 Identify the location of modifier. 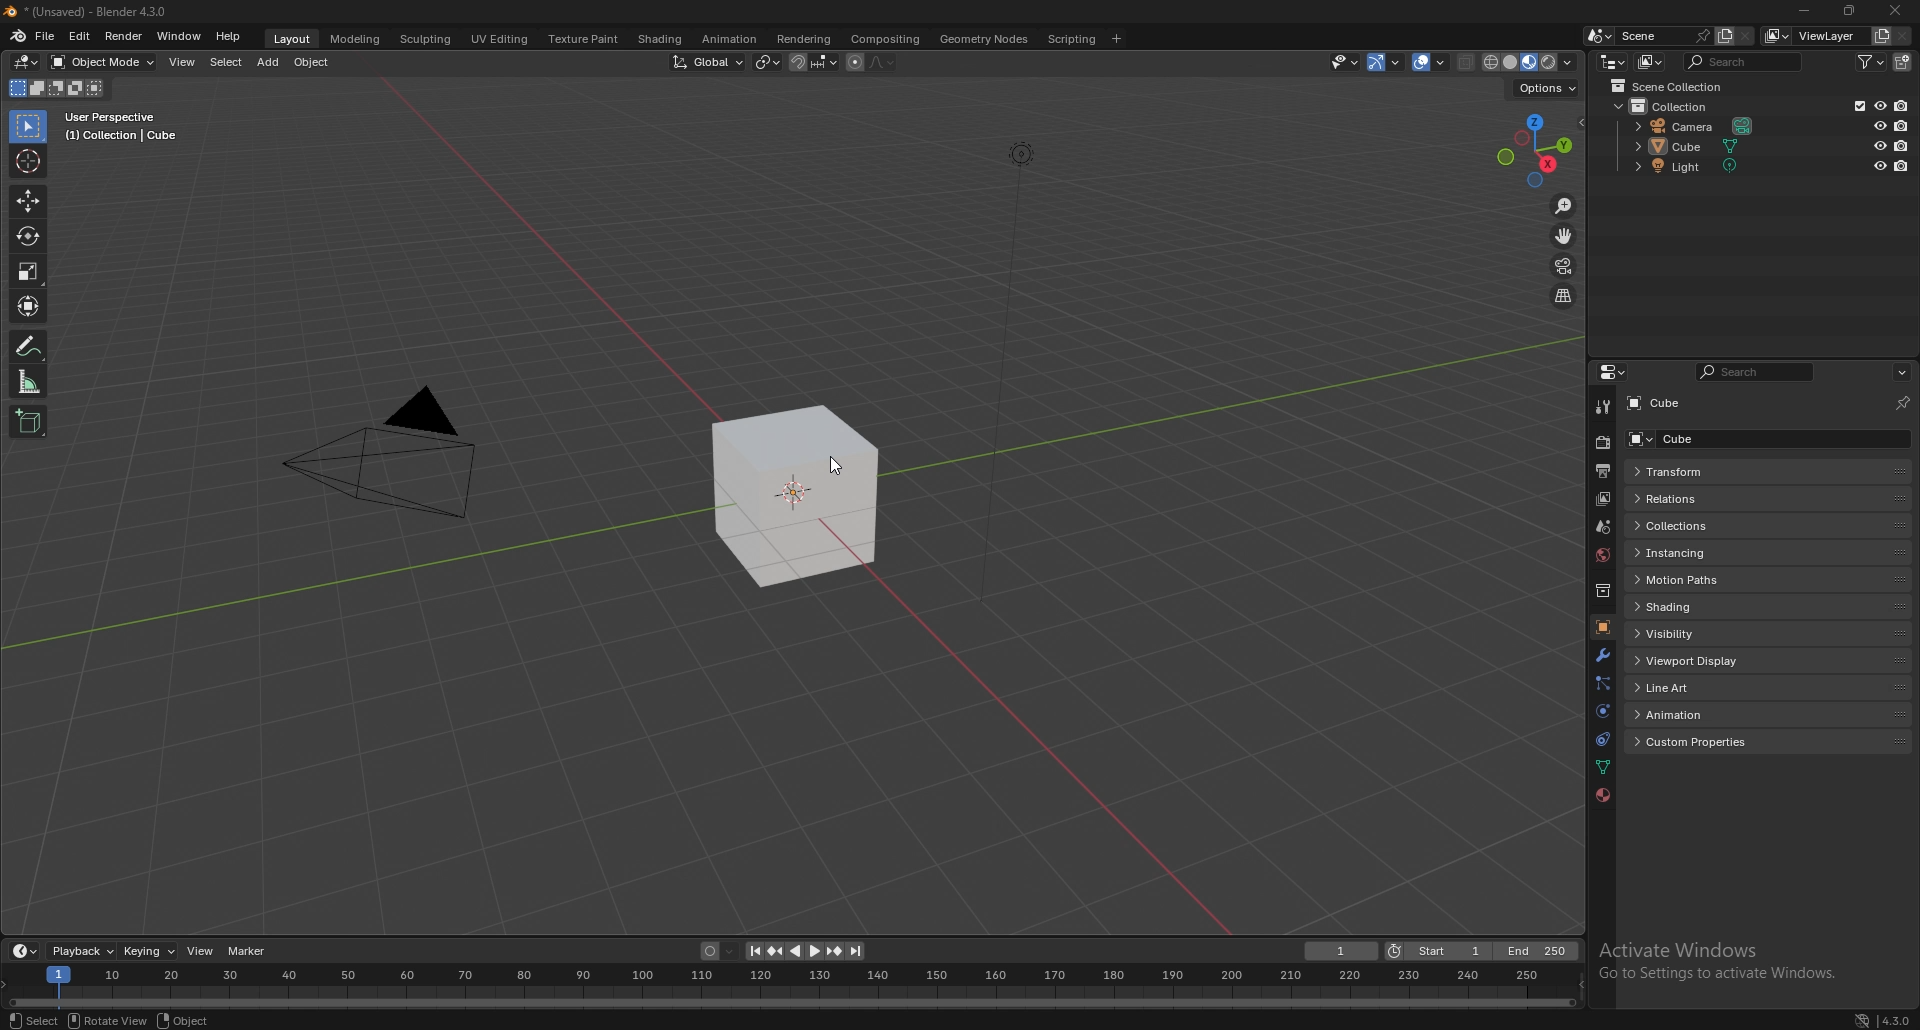
(1602, 654).